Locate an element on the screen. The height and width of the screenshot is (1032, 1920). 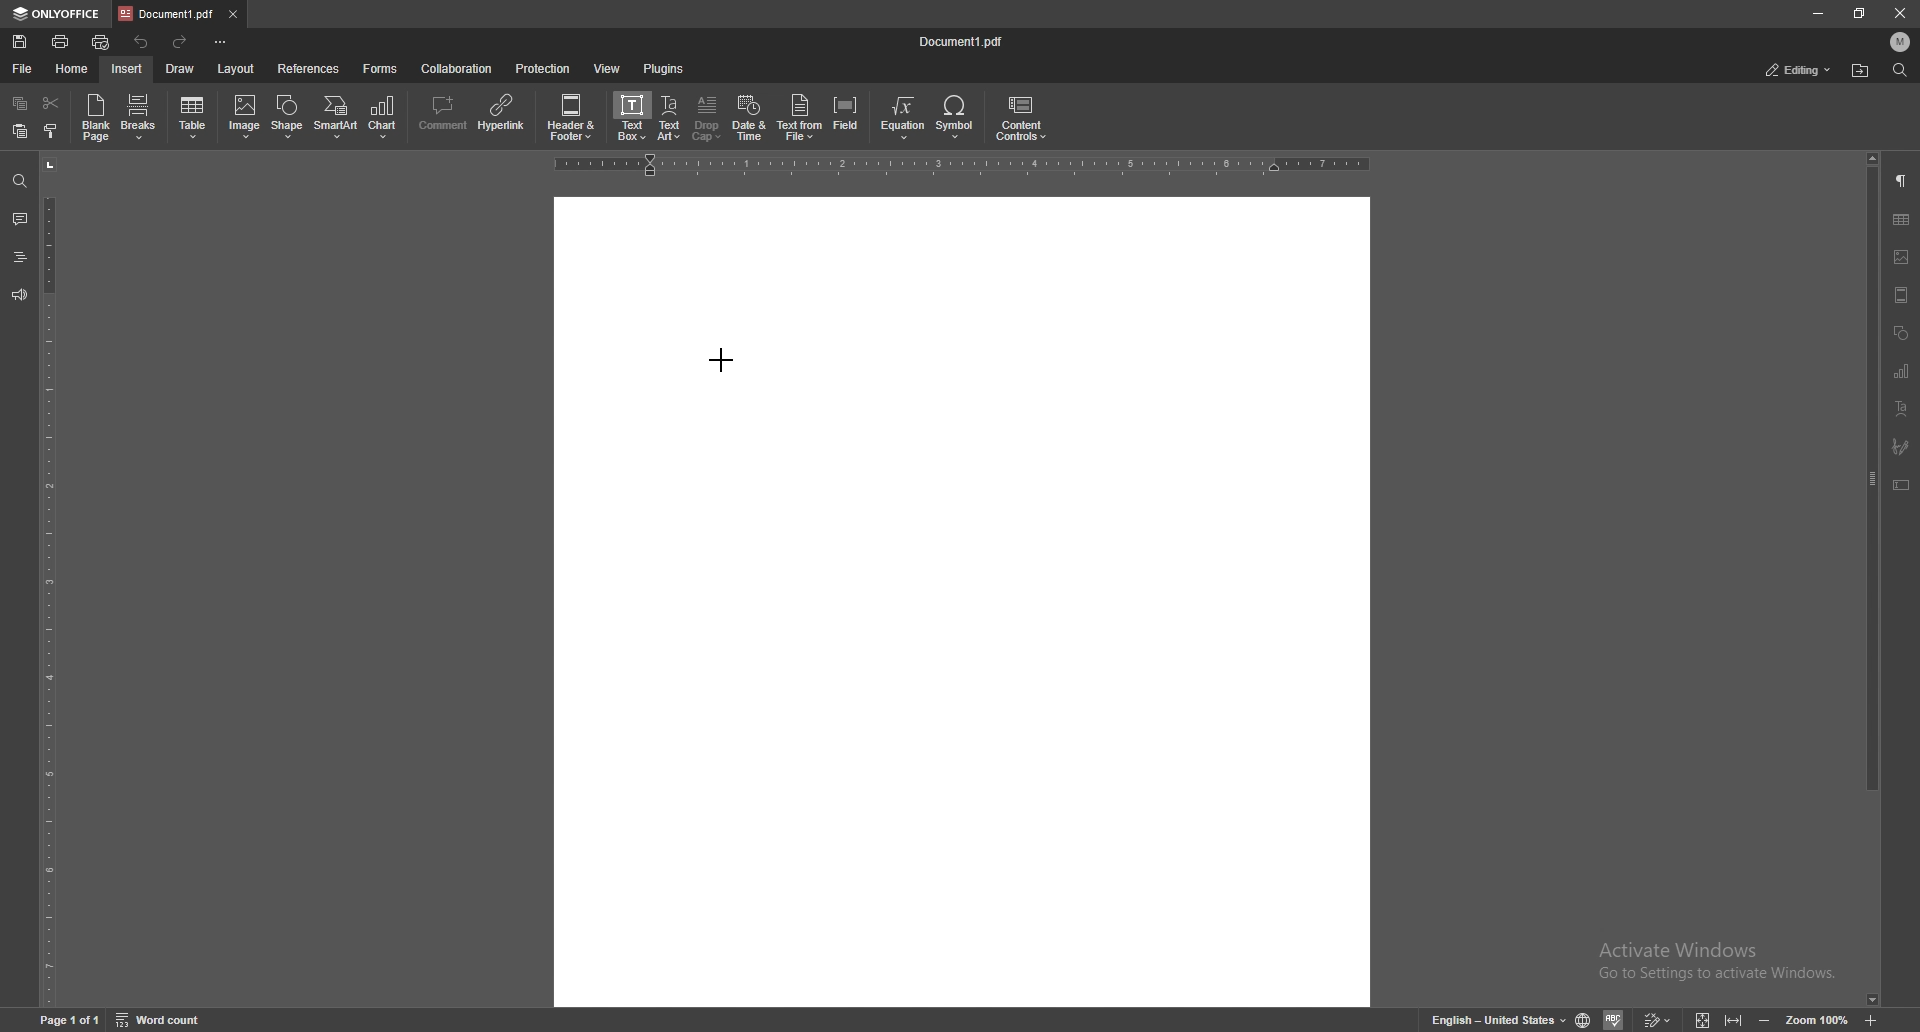
smart art is located at coordinates (336, 117).